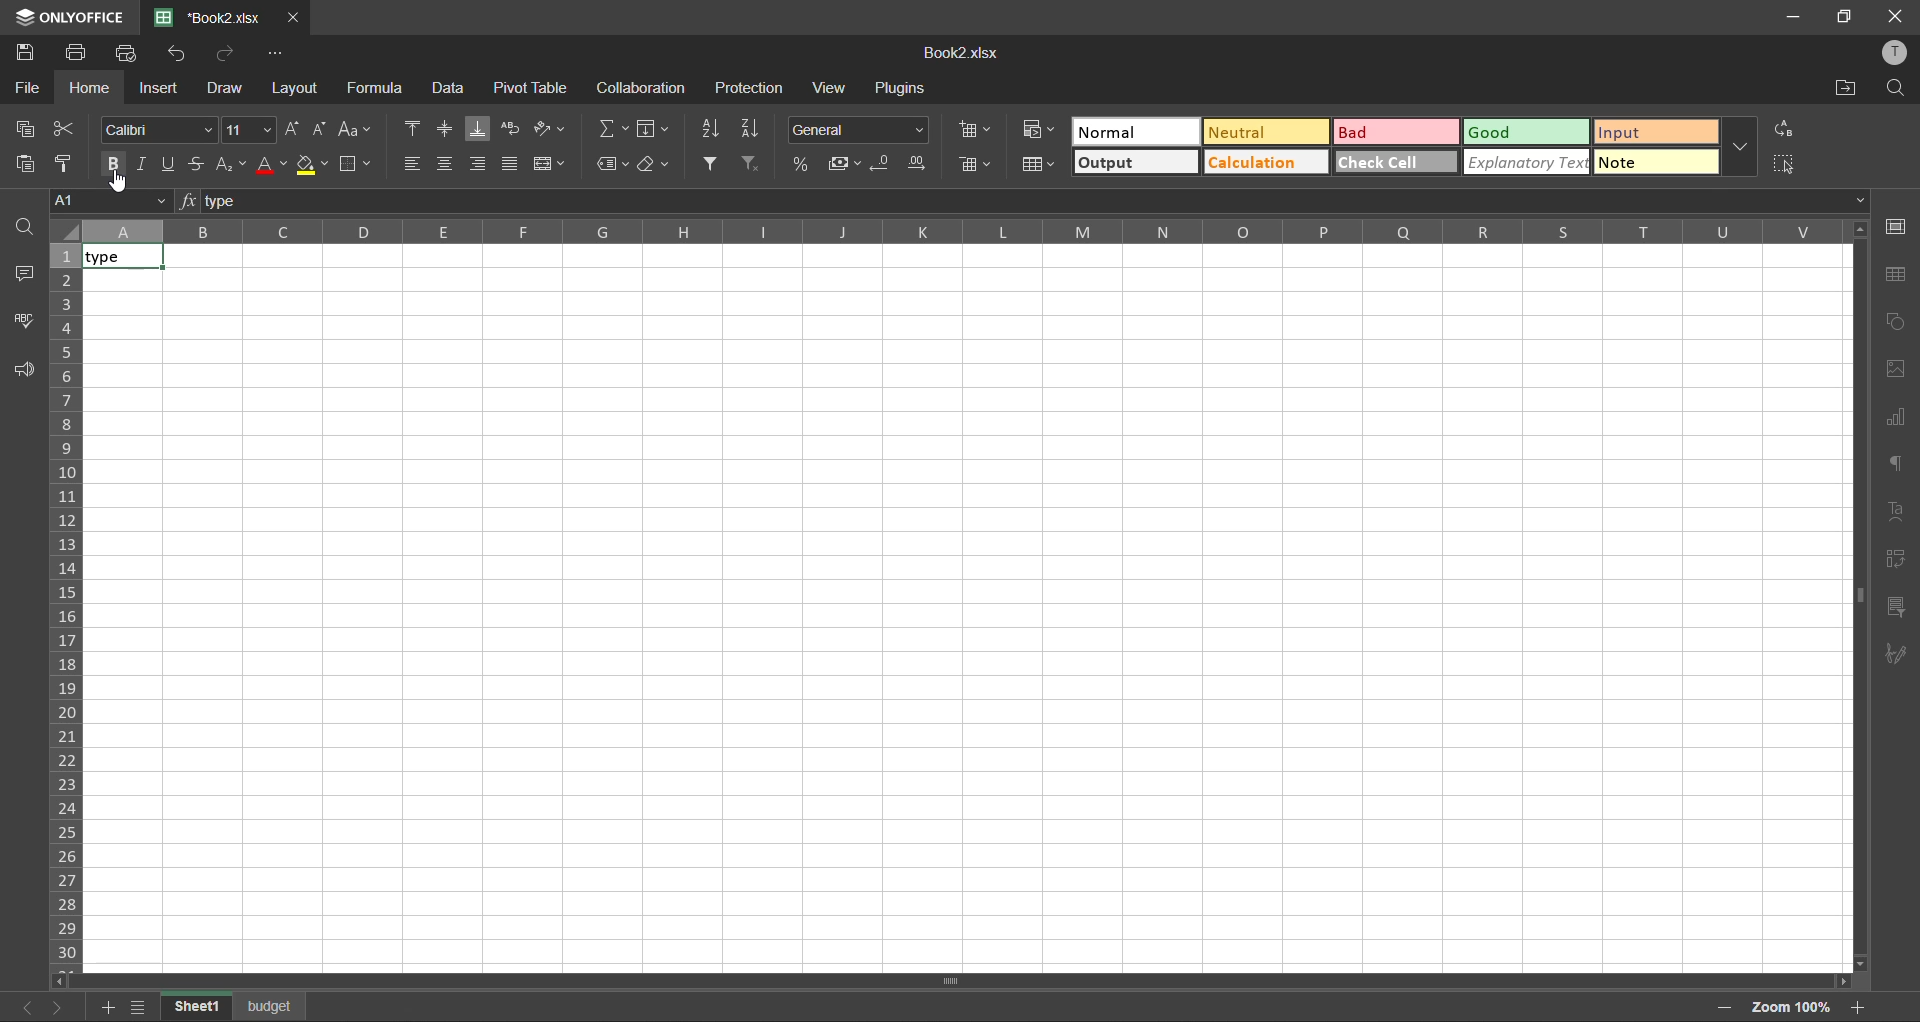 This screenshot has width=1920, height=1022. What do you see at coordinates (643, 91) in the screenshot?
I see `collaboration` at bounding box center [643, 91].